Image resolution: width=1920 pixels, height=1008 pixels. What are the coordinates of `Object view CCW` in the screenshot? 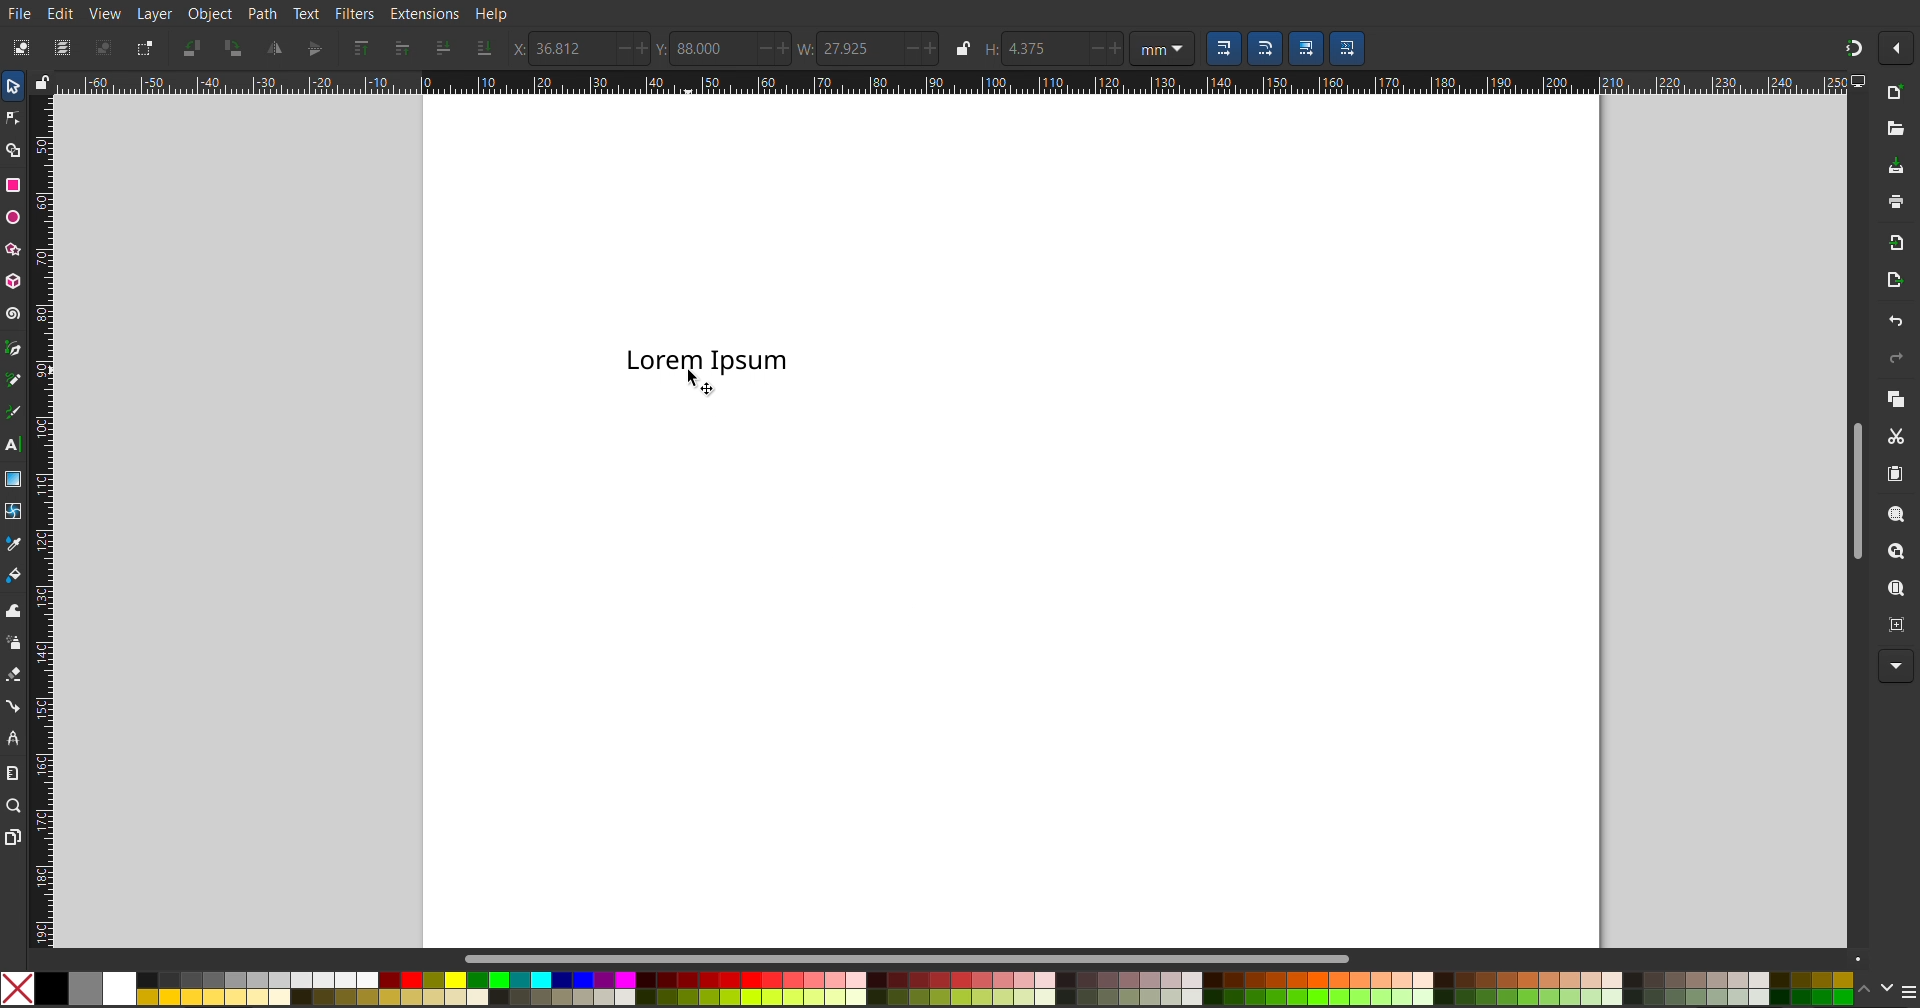 It's located at (192, 48).